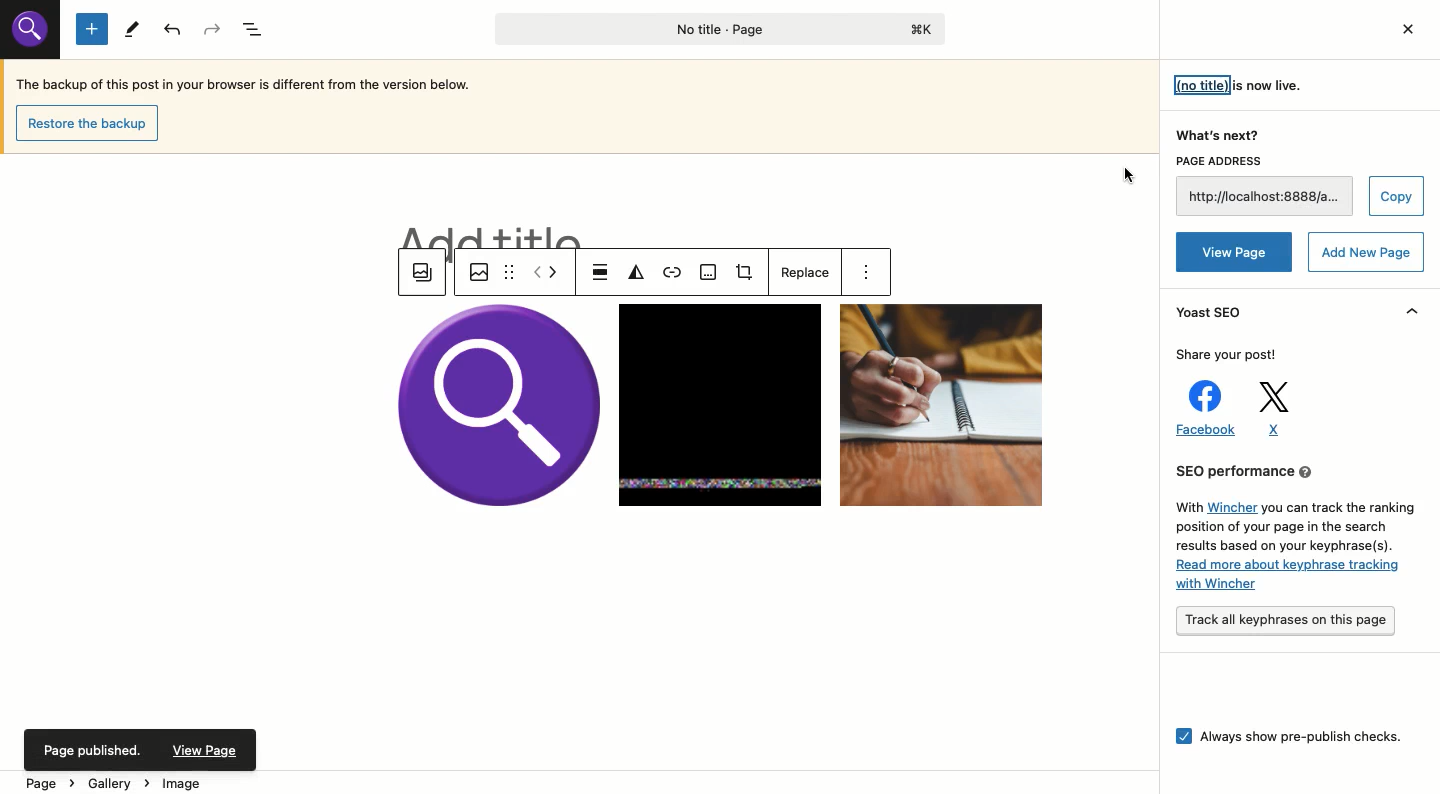 This screenshot has height=794, width=1440. I want to click on Restore the backup, so click(89, 123).